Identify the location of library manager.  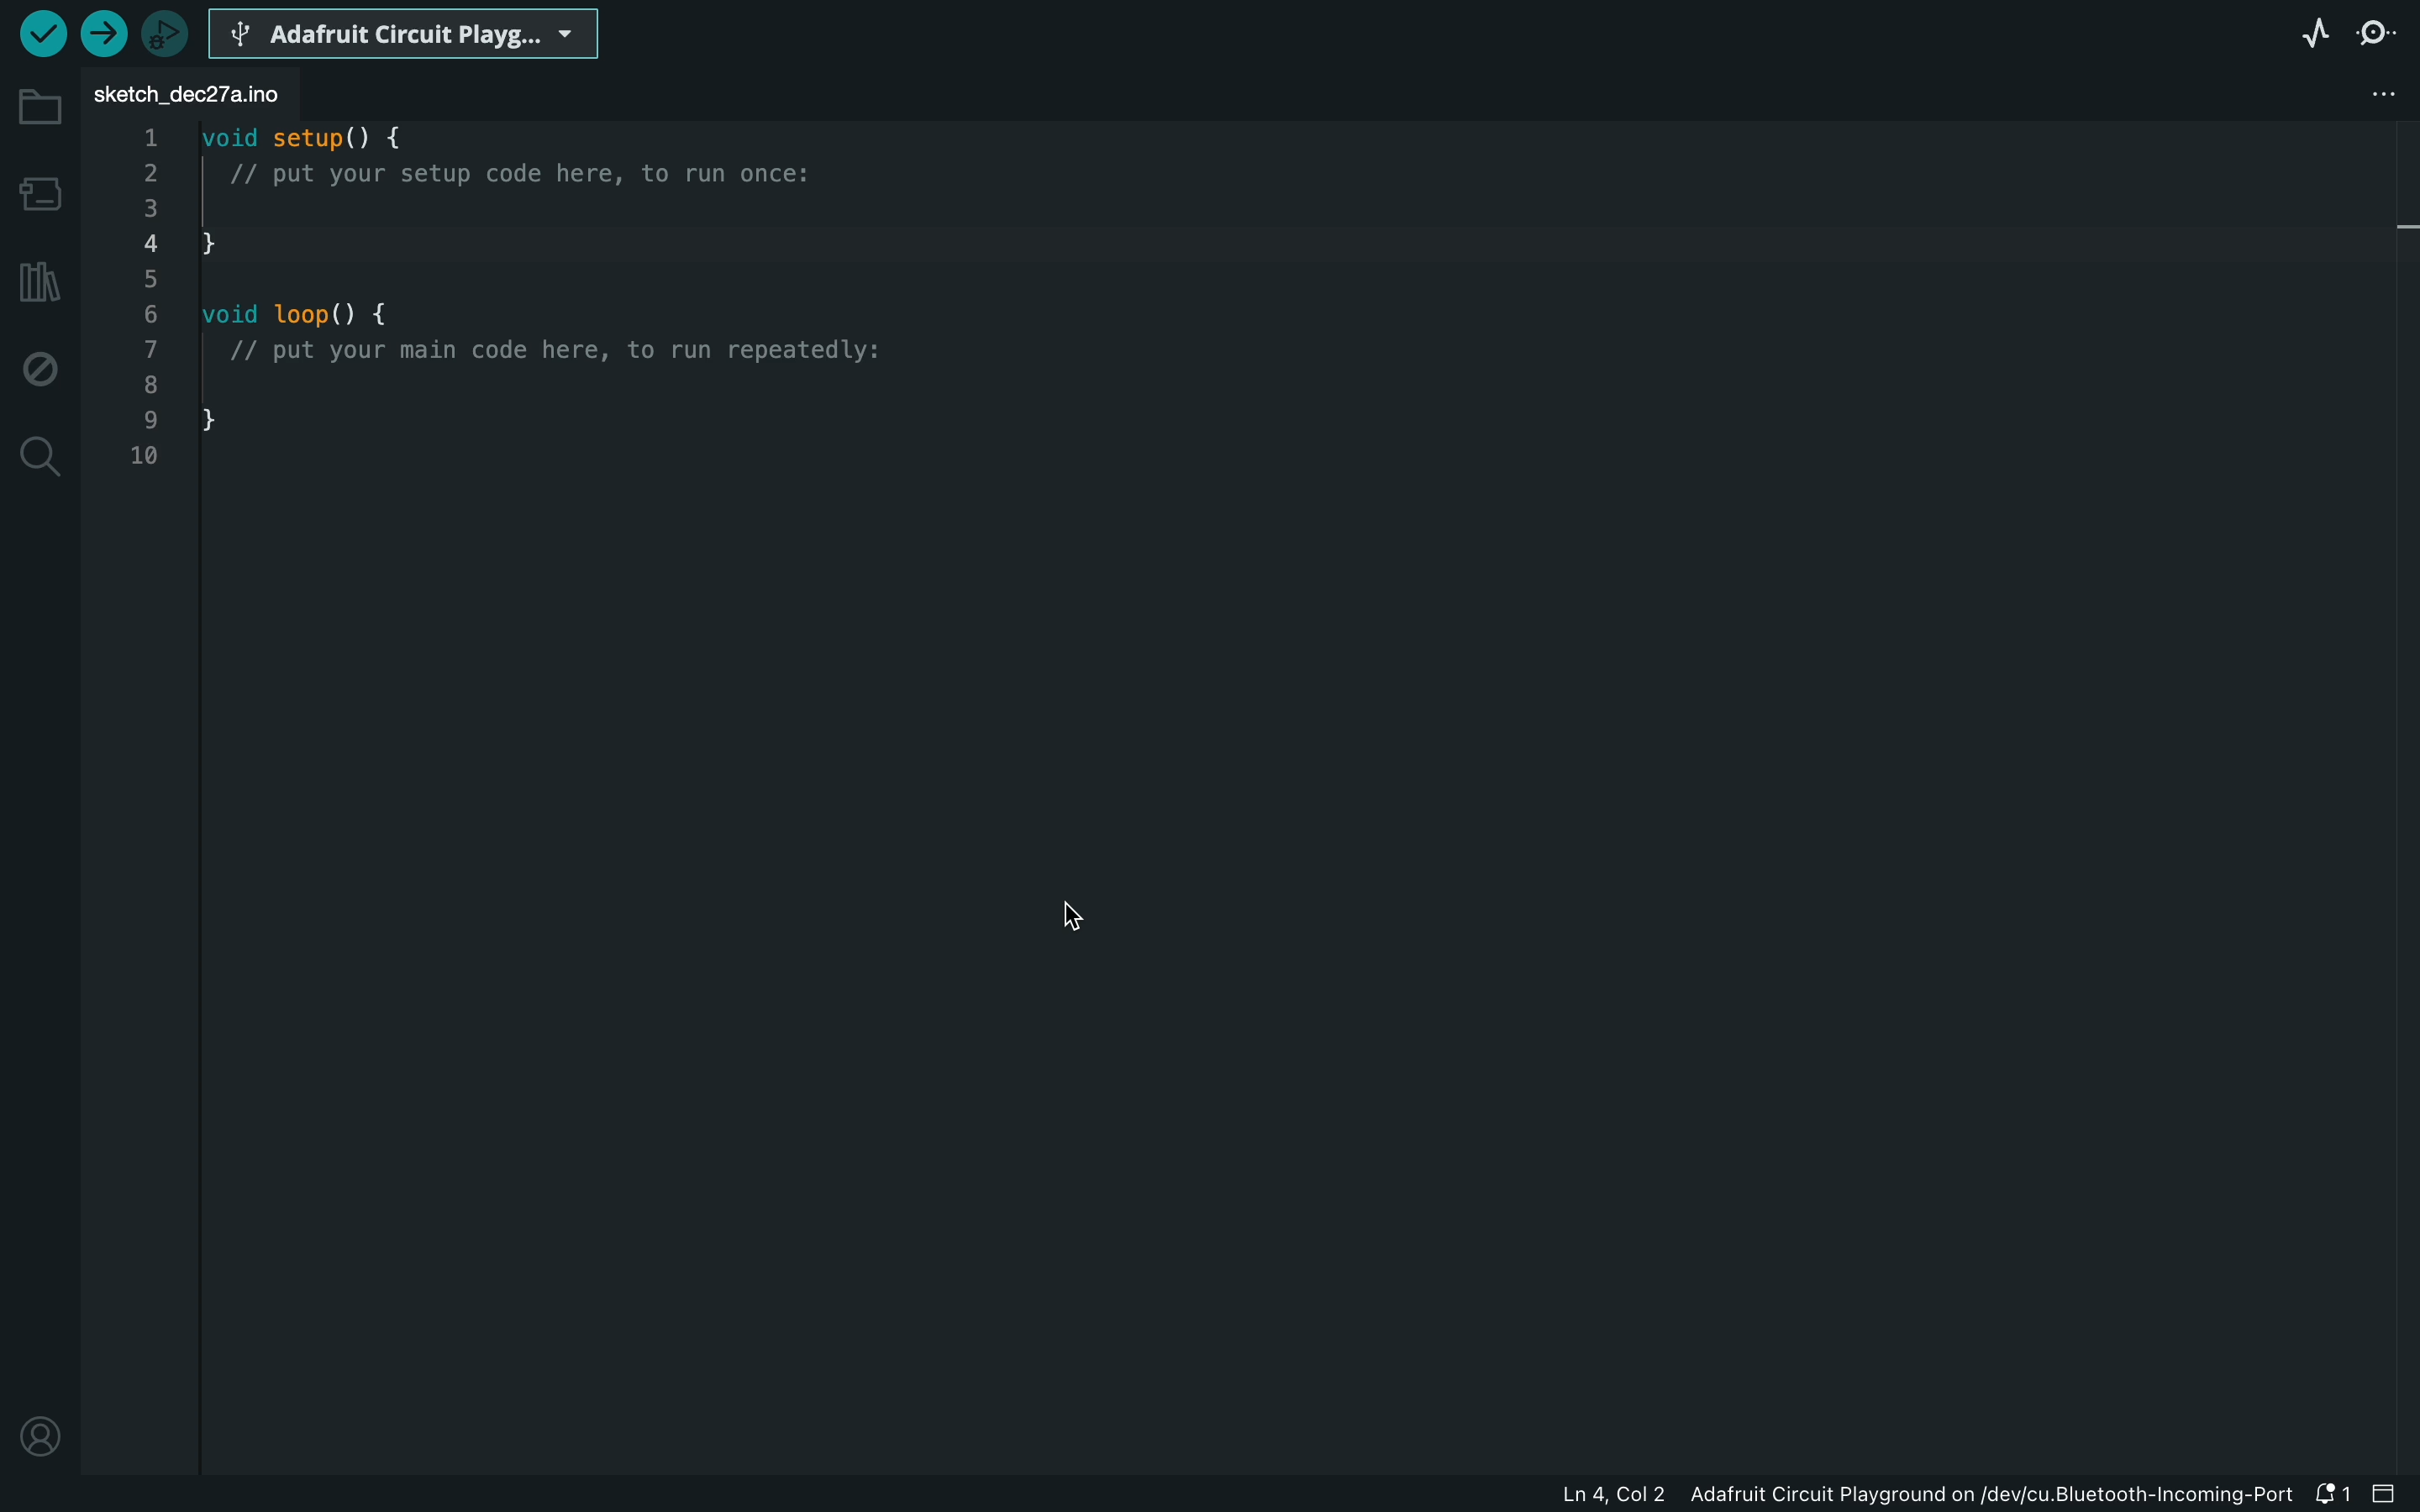
(40, 282).